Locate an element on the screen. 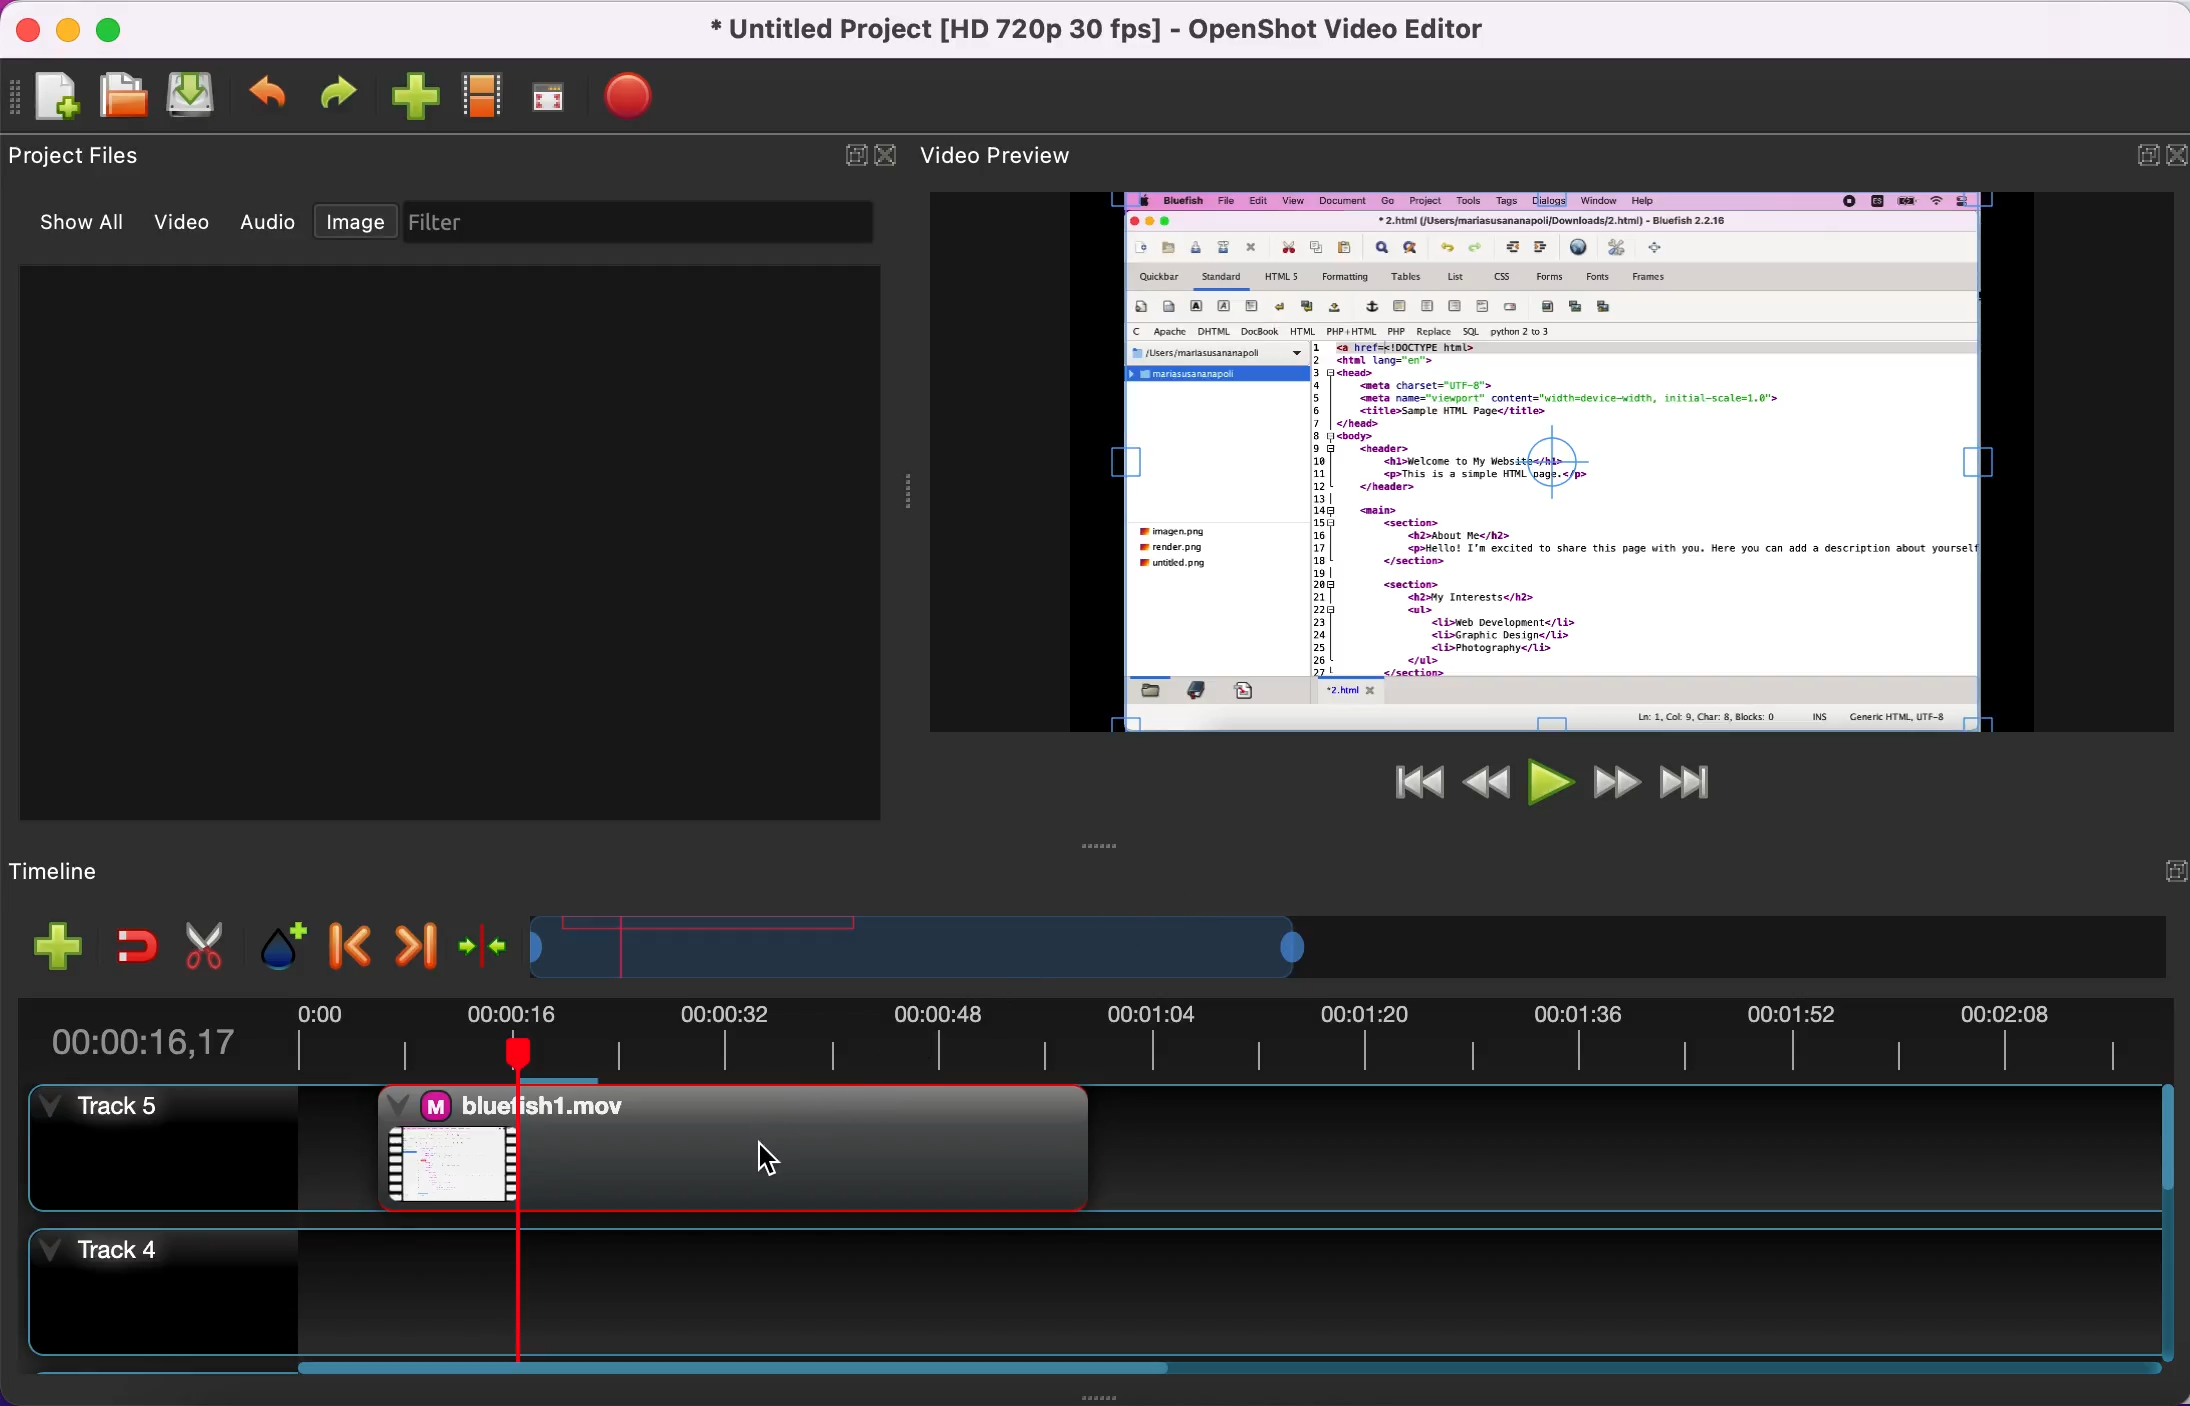 The width and height of the screenshot is (2190, 1406). jump to start is located at coordinates (1406, 792).